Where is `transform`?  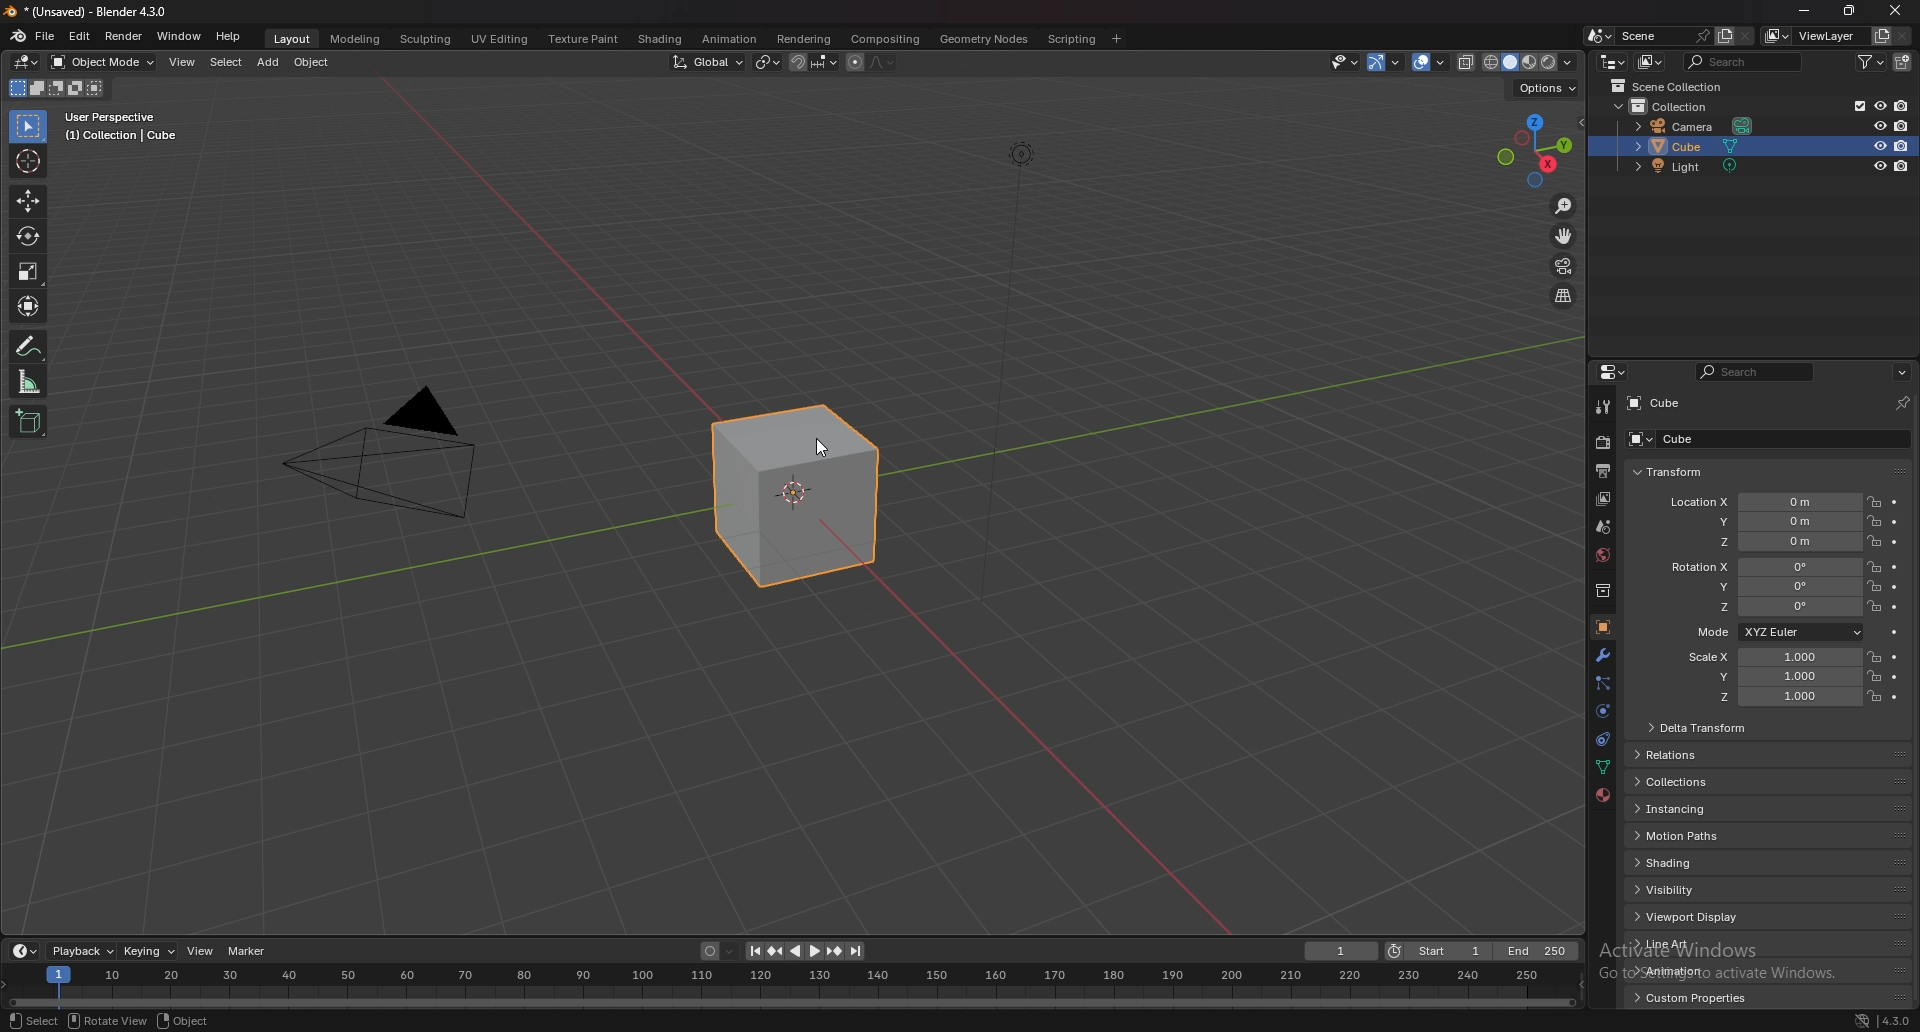
transform is located at coordinates (1669, 473).